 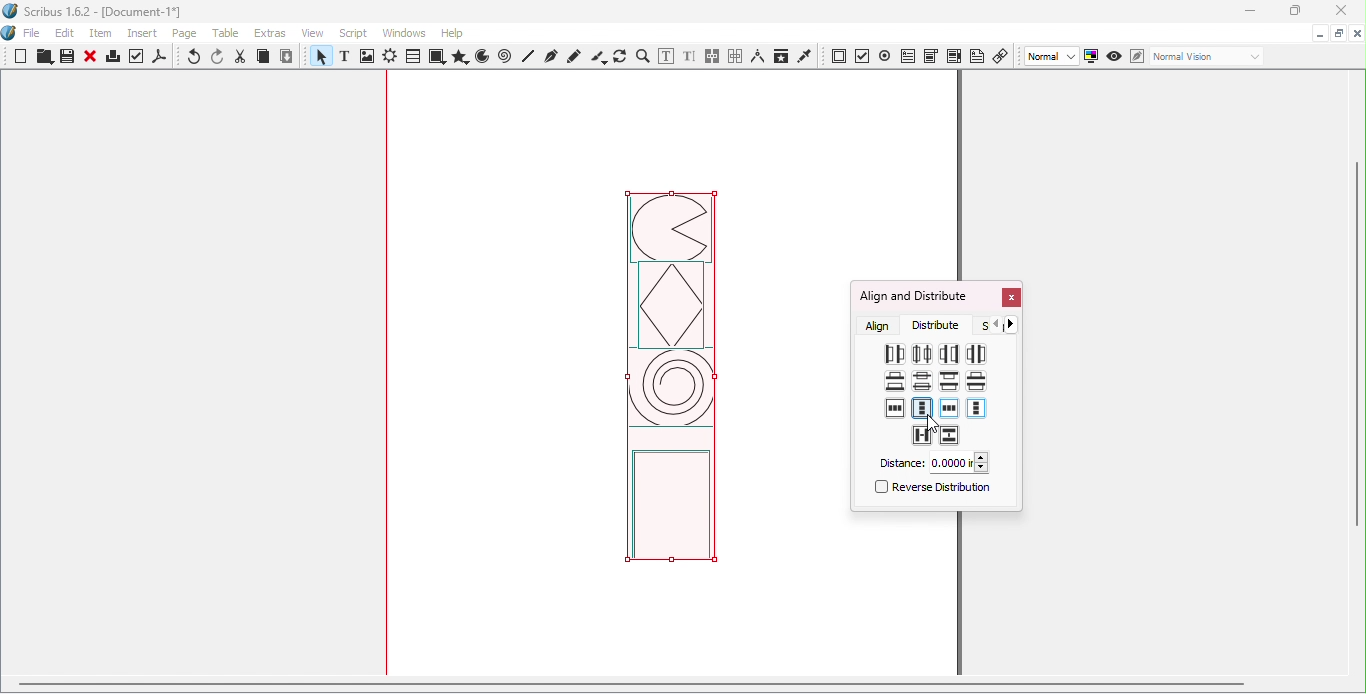 What do you see at coordinates (319, 58) in the screenshot?
I see `Select item` at bounding box center [319, 58].